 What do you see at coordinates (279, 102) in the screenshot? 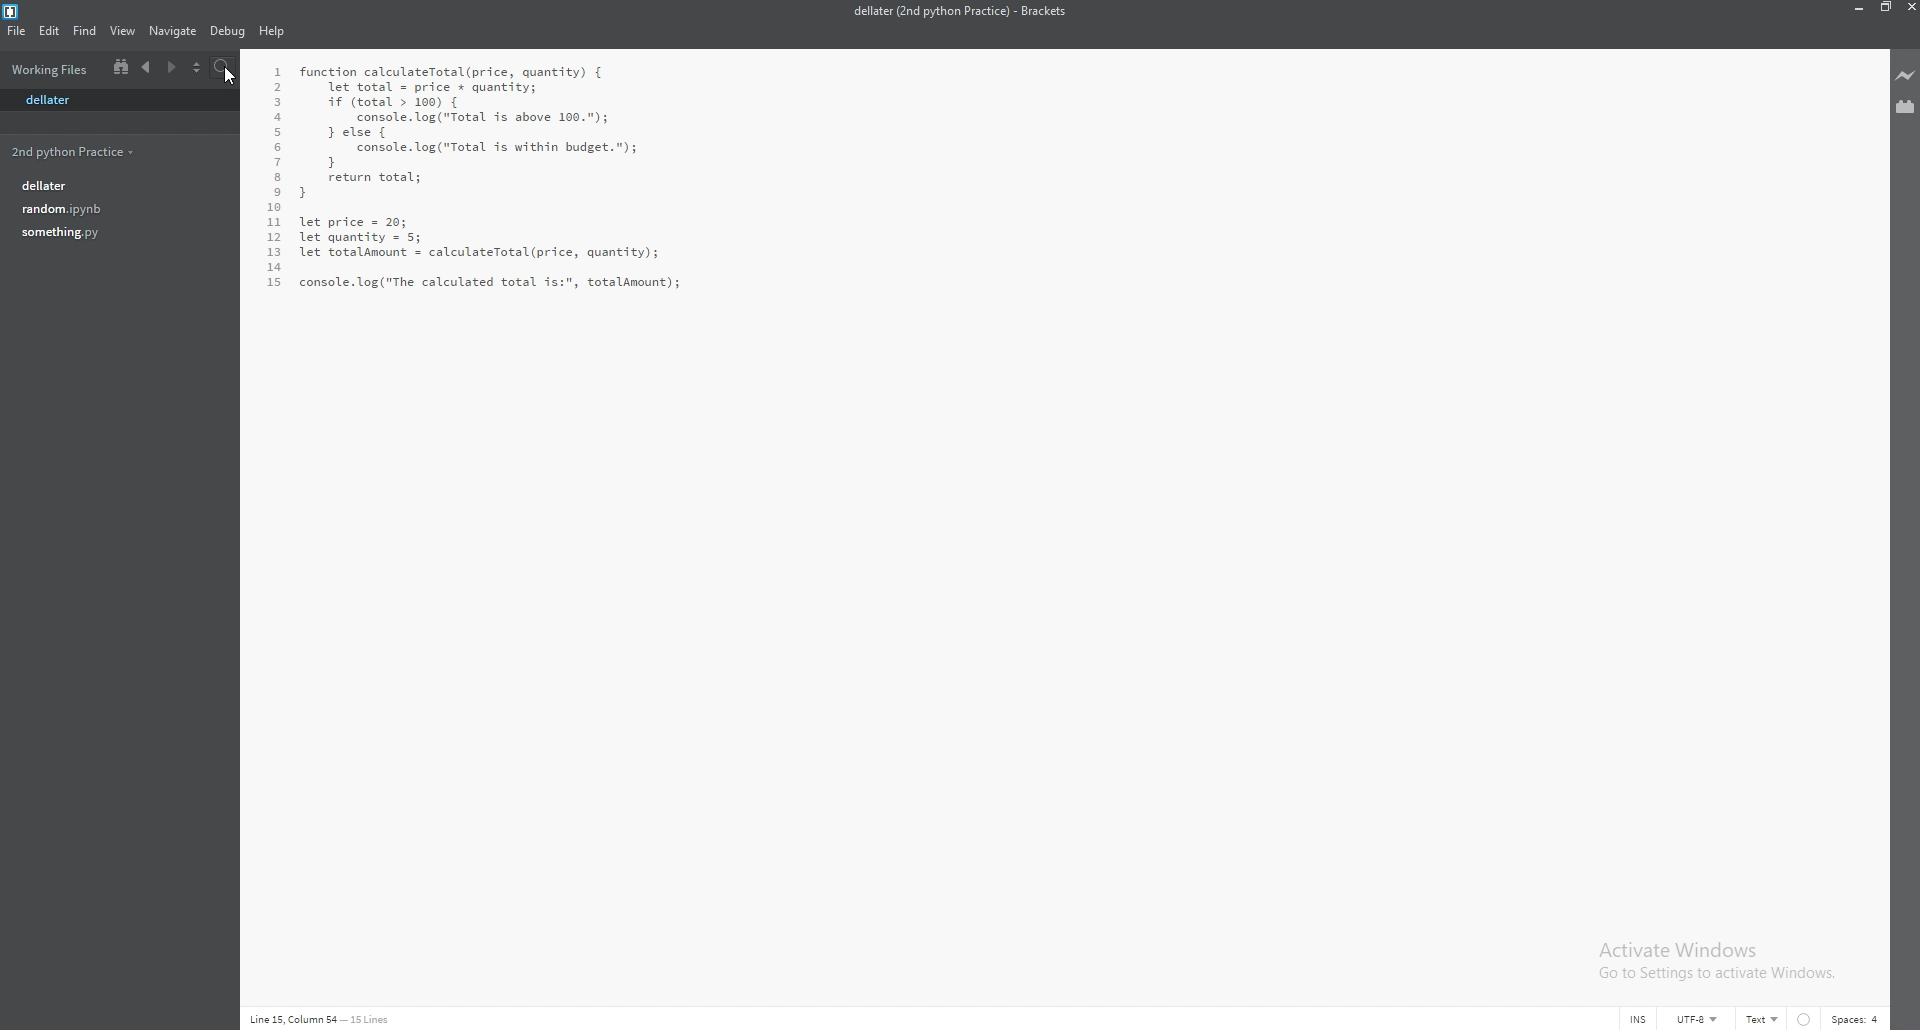
I see `3` at bounding box center [279, 102].